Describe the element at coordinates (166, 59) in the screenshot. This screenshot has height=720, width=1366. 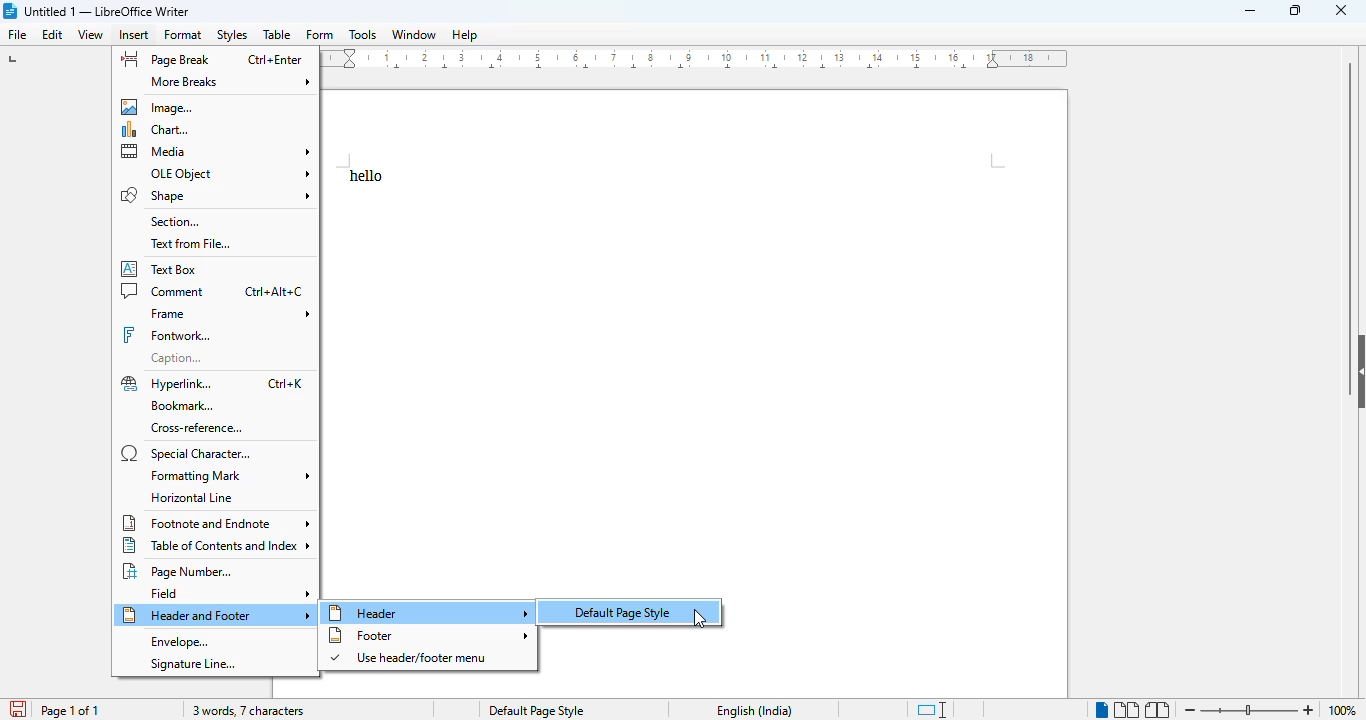
I see `page break` at that location.